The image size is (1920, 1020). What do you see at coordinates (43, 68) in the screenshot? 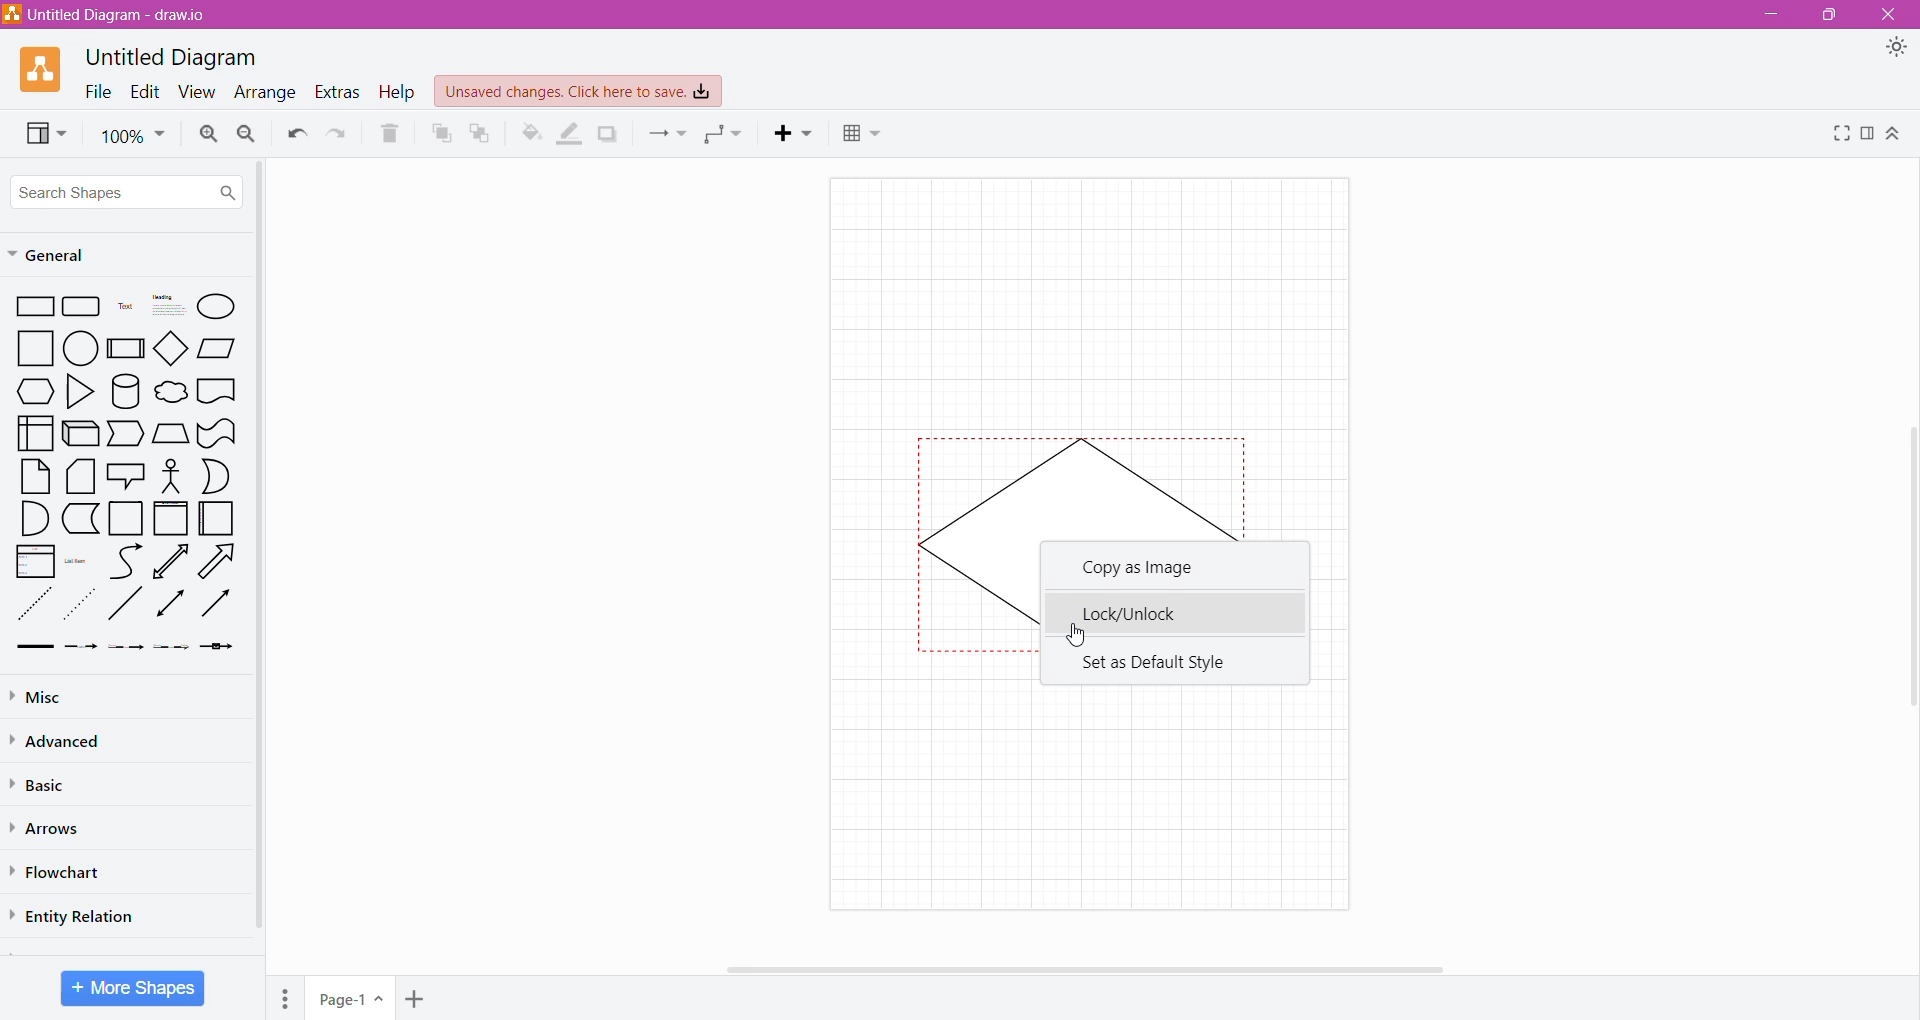
I see `Application Logo` at bounding box center [43, 68].